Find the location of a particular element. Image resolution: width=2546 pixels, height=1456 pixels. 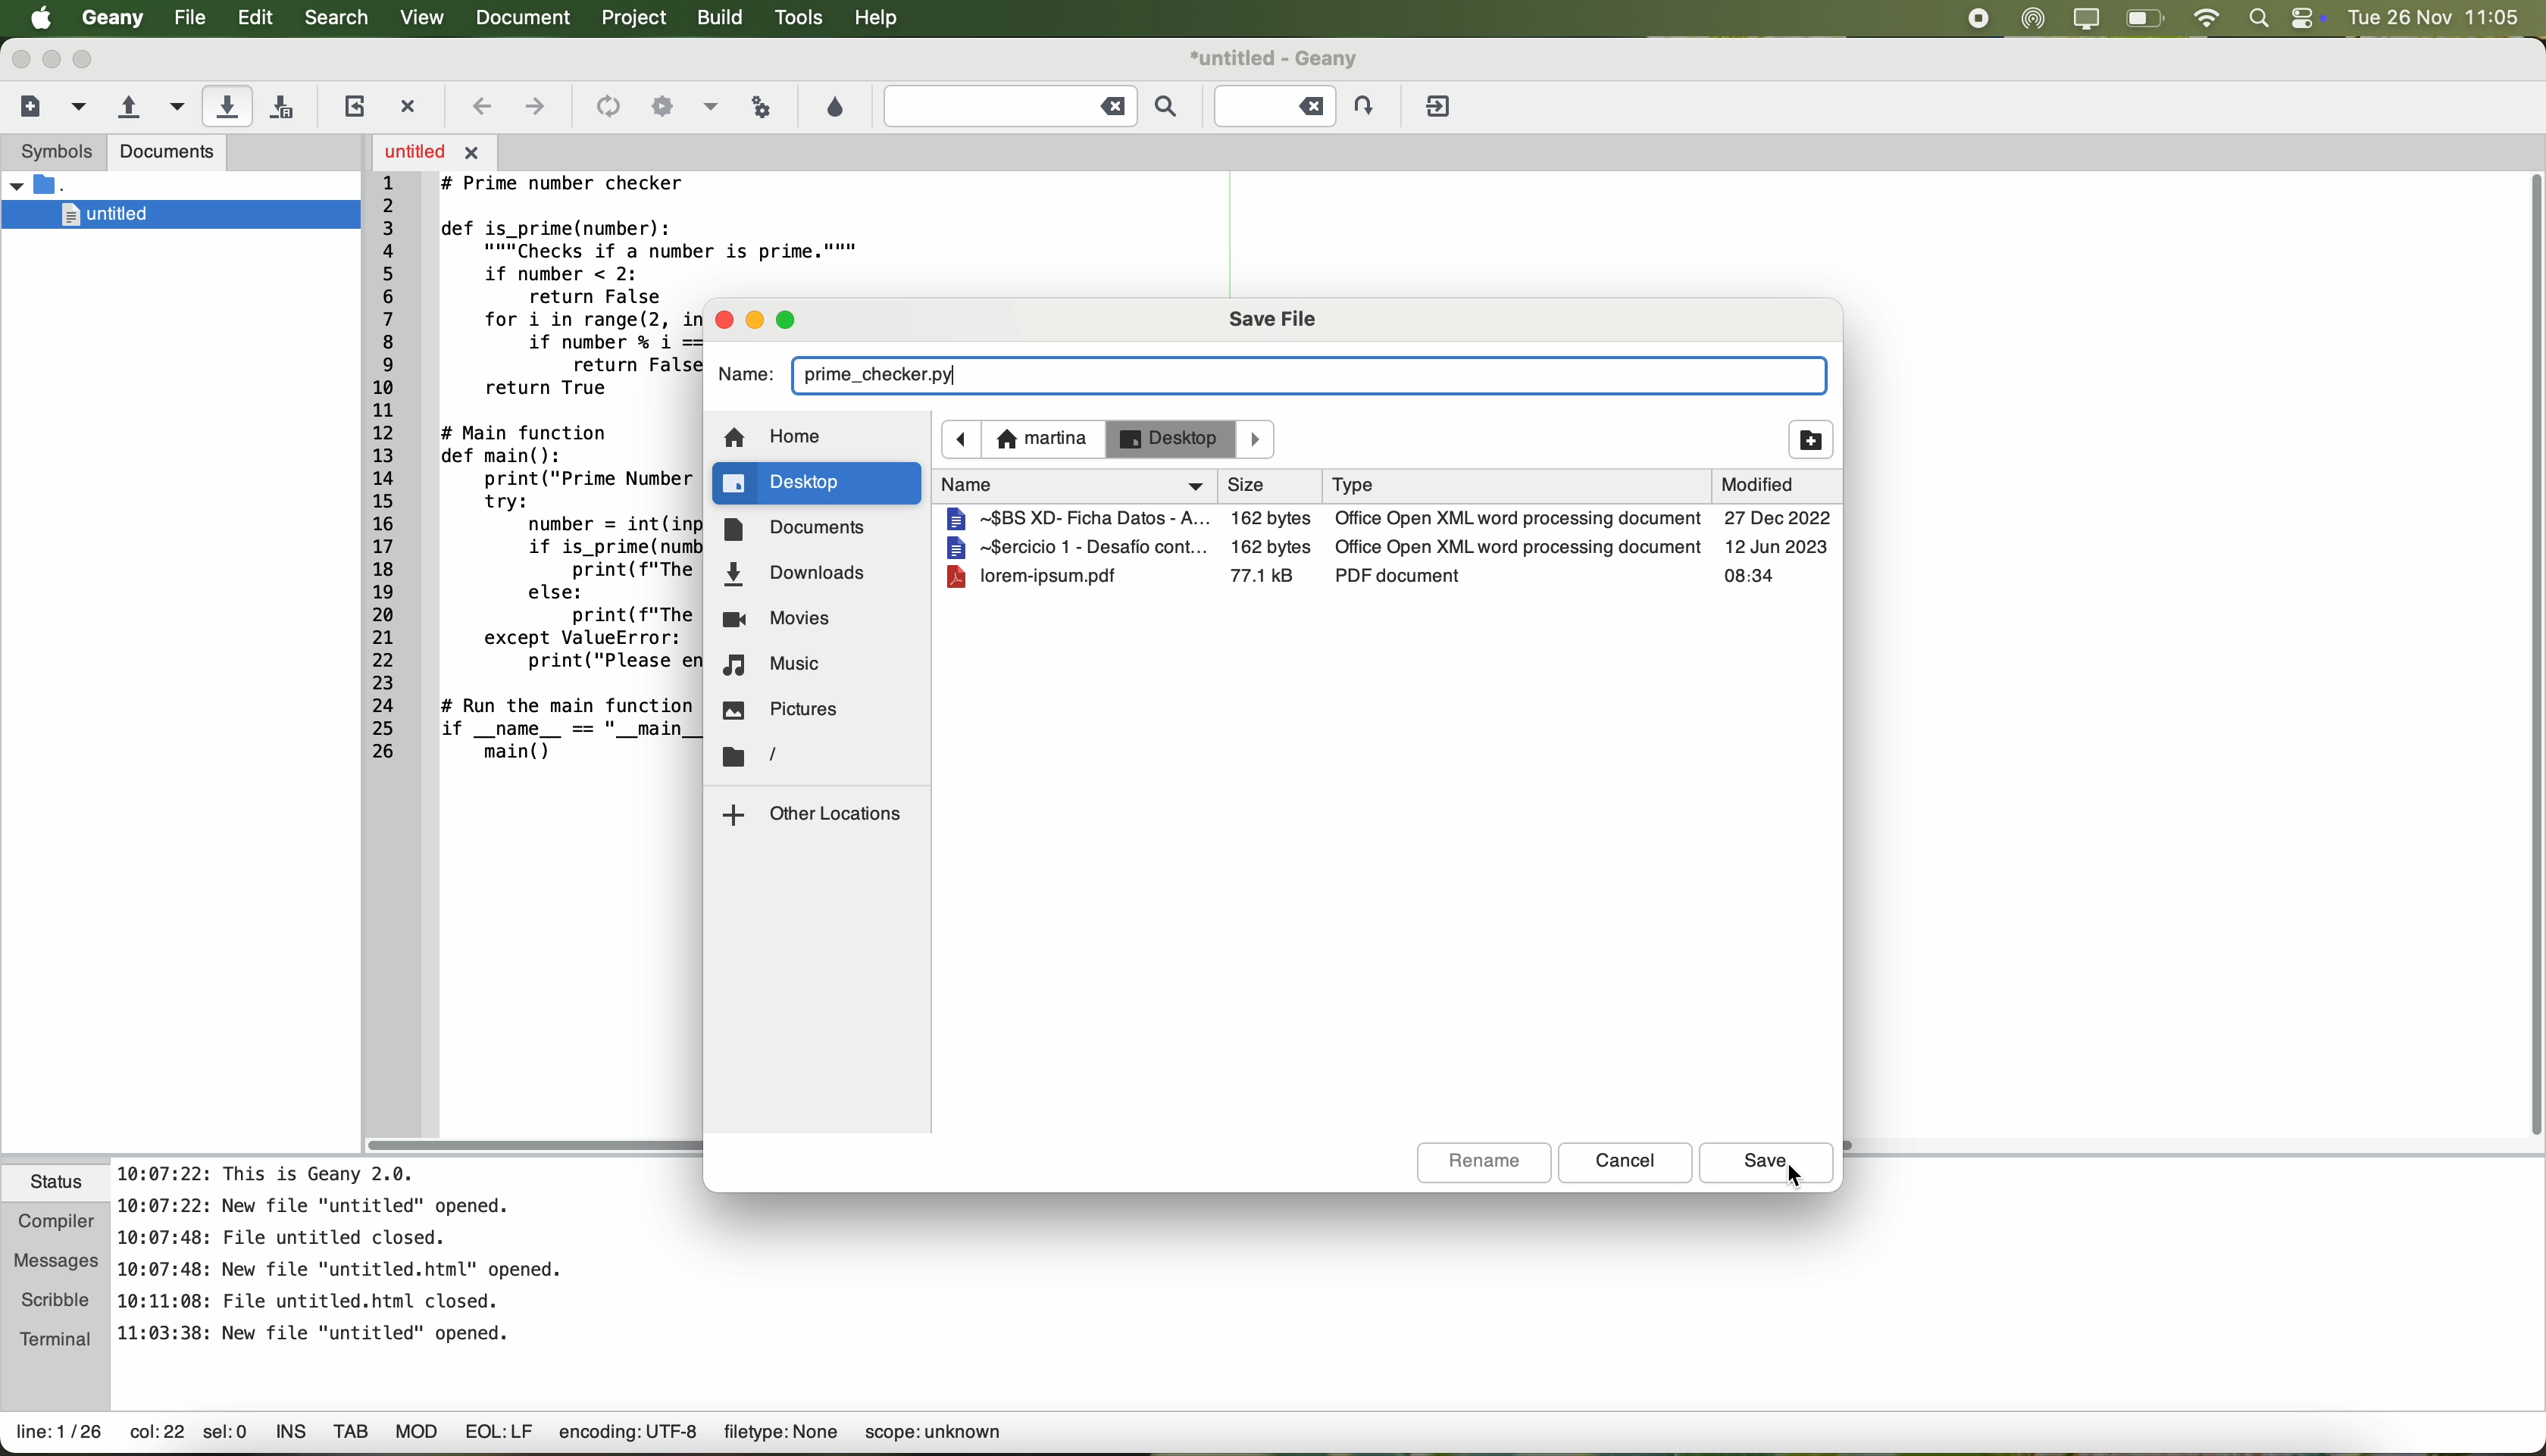

find the entered text in the current file is located at coordinates (1032, 108).